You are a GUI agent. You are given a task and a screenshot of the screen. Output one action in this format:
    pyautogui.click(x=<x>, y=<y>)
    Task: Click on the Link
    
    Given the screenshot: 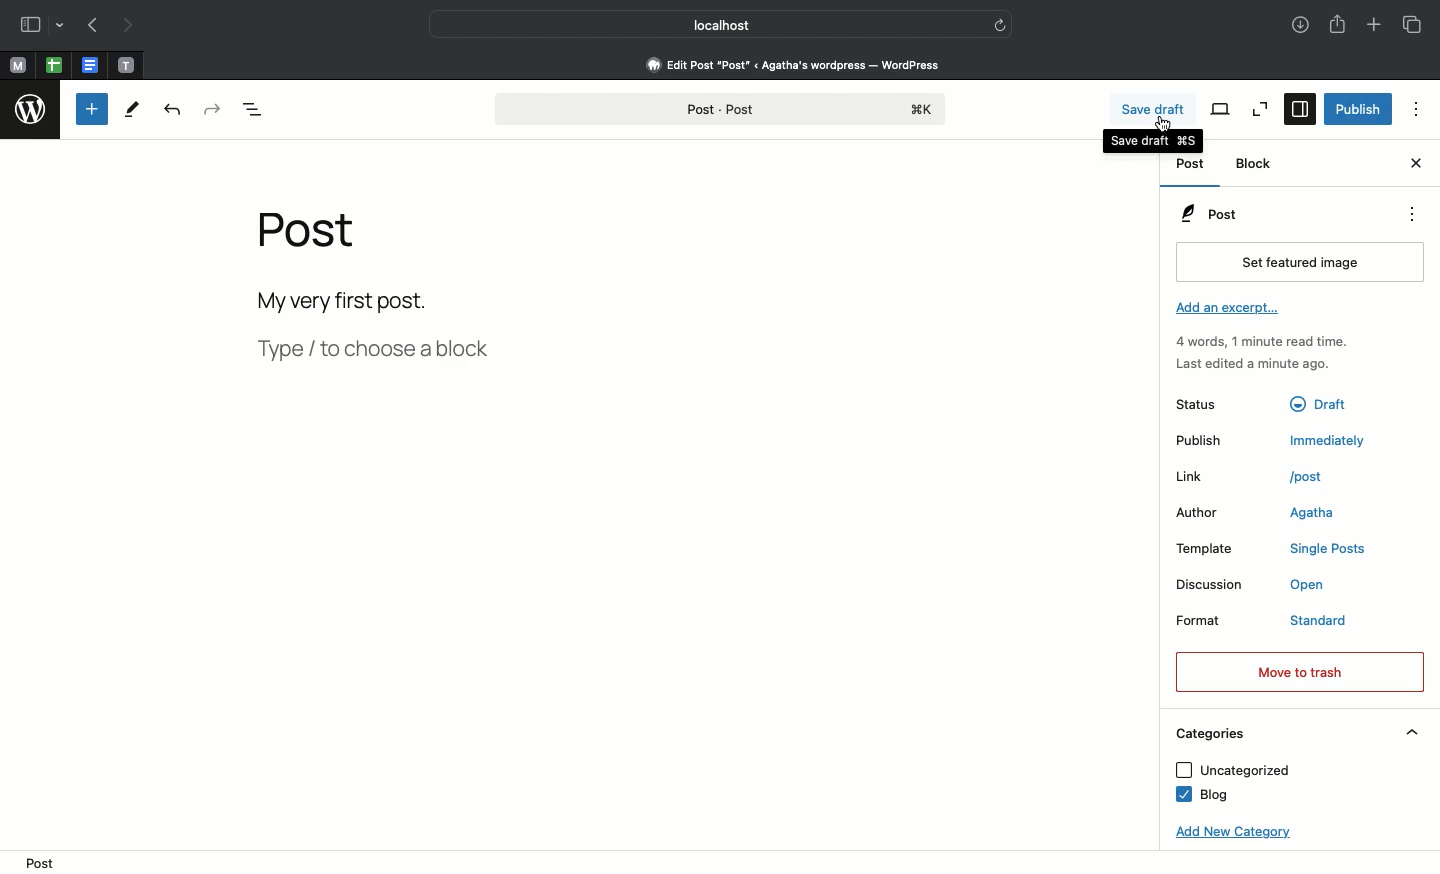 What is the action you would take?
    pyautogui.click(x=1209, y=477)
    